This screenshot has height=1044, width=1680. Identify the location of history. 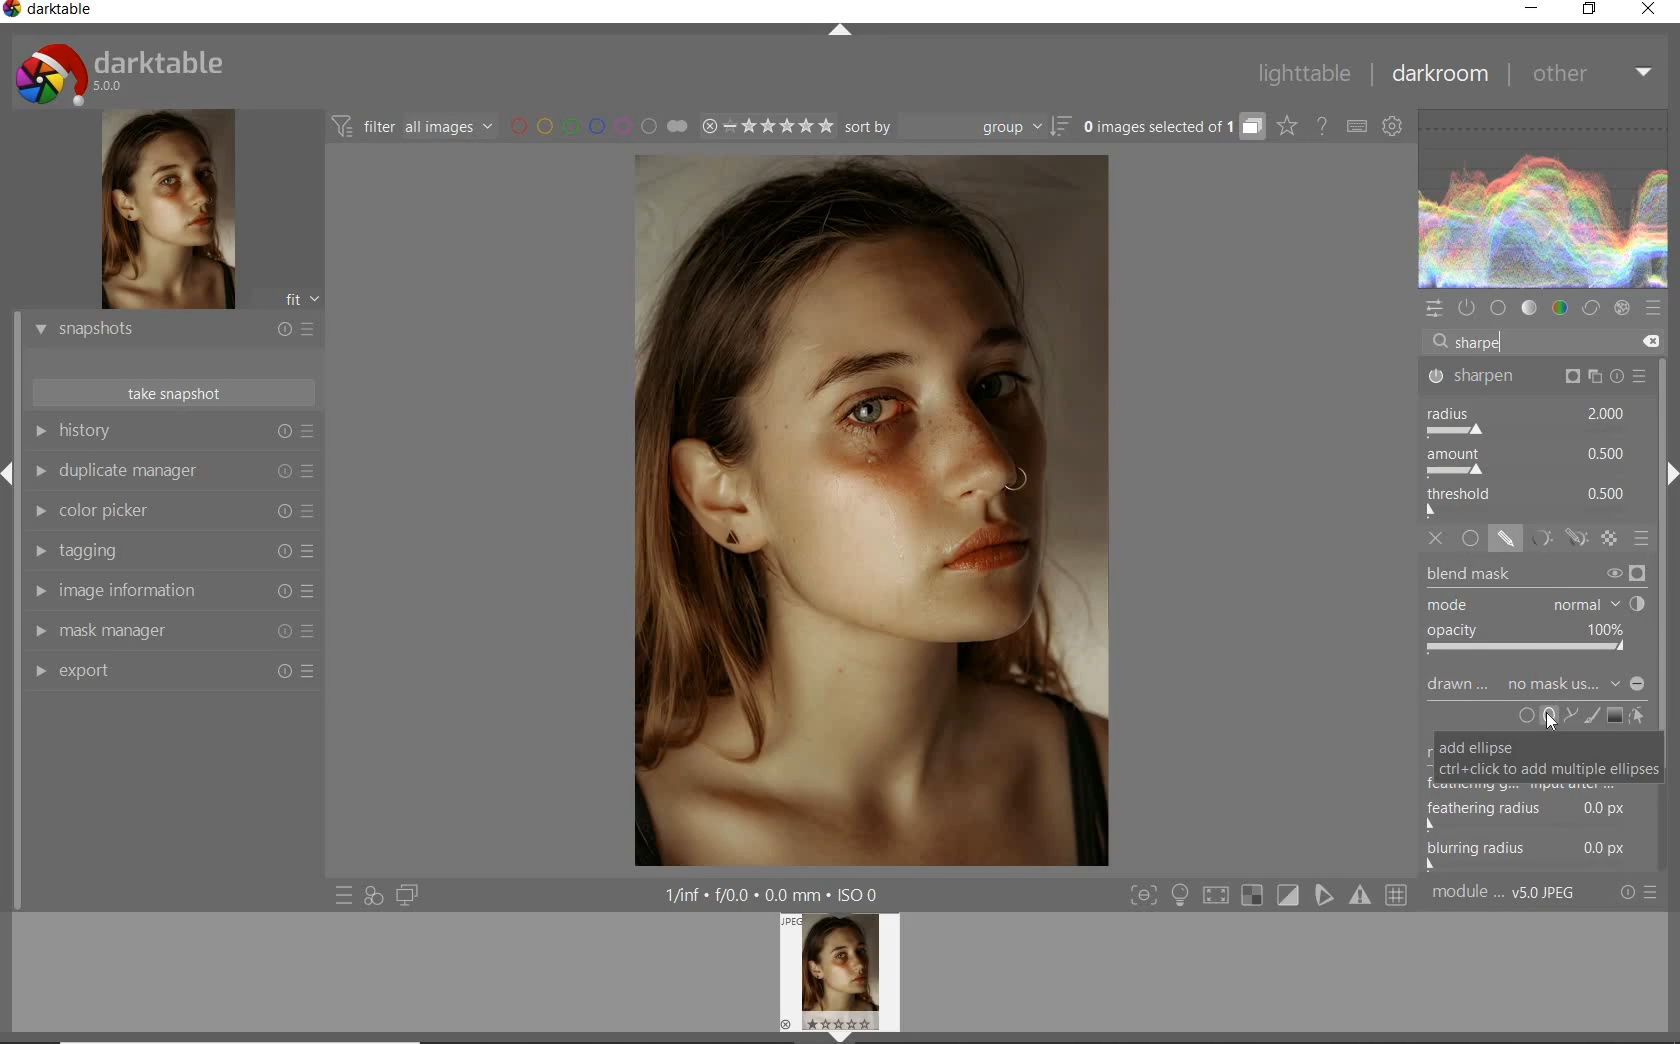
(173, 432).